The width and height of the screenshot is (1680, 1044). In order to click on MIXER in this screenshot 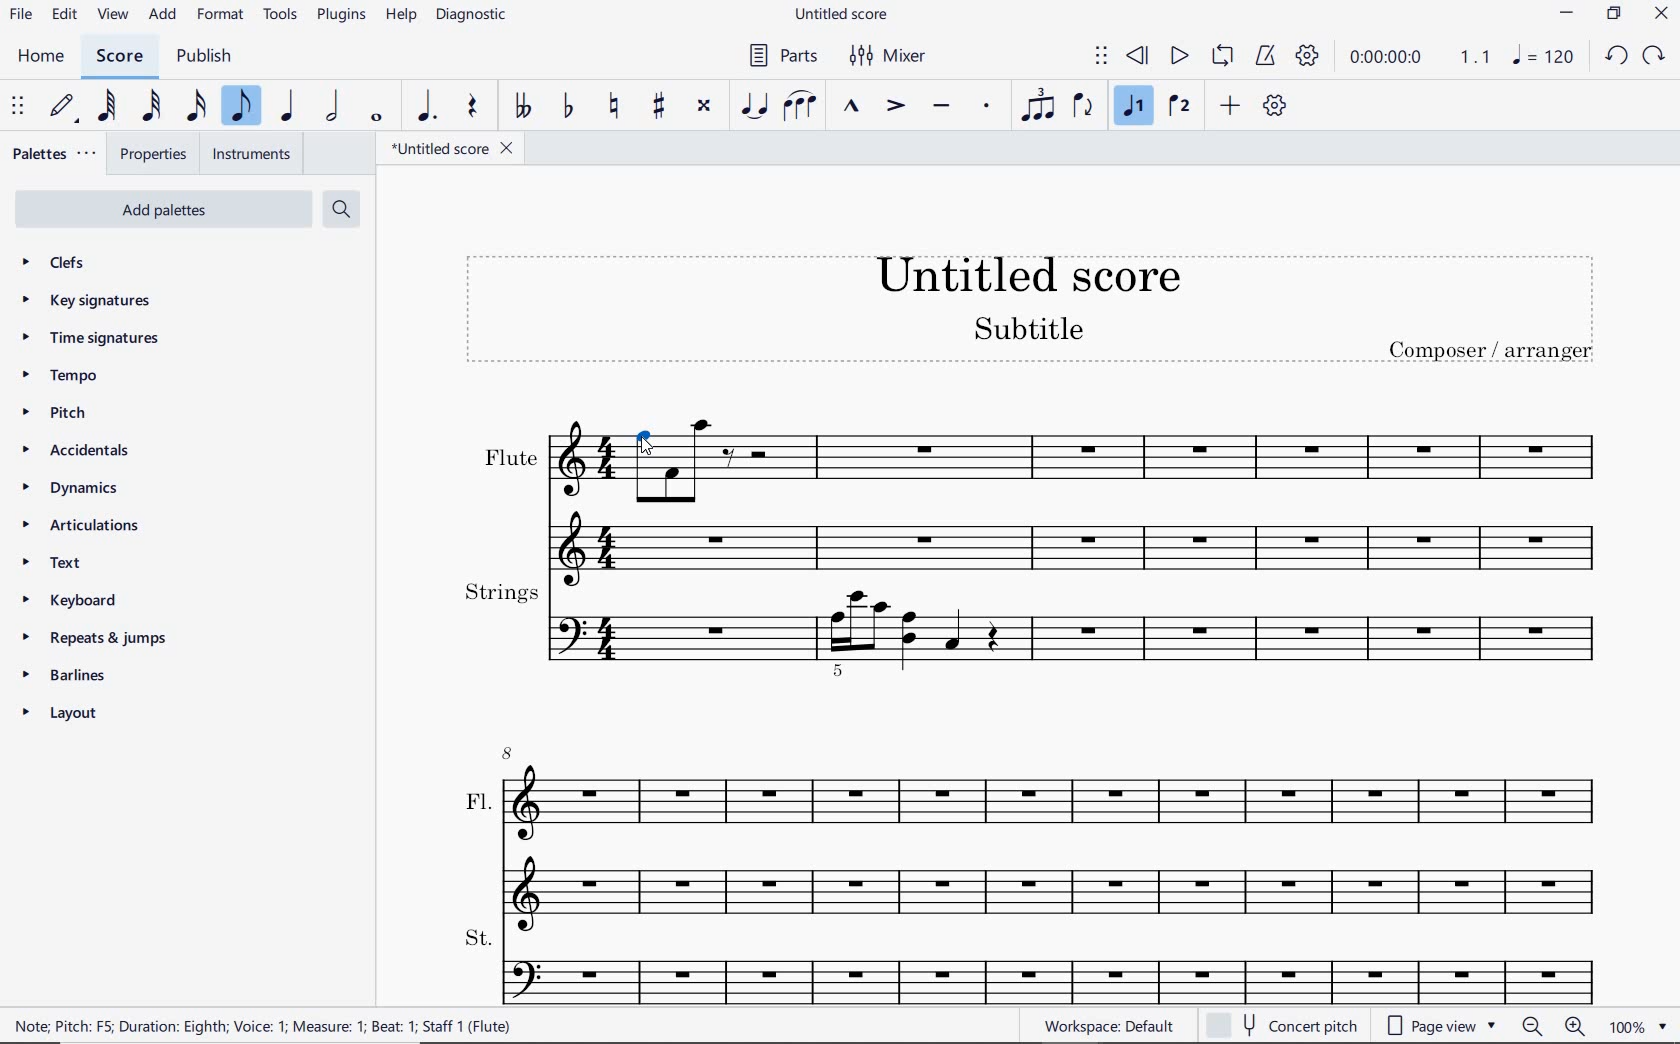, I will do `click(885, 57)`.